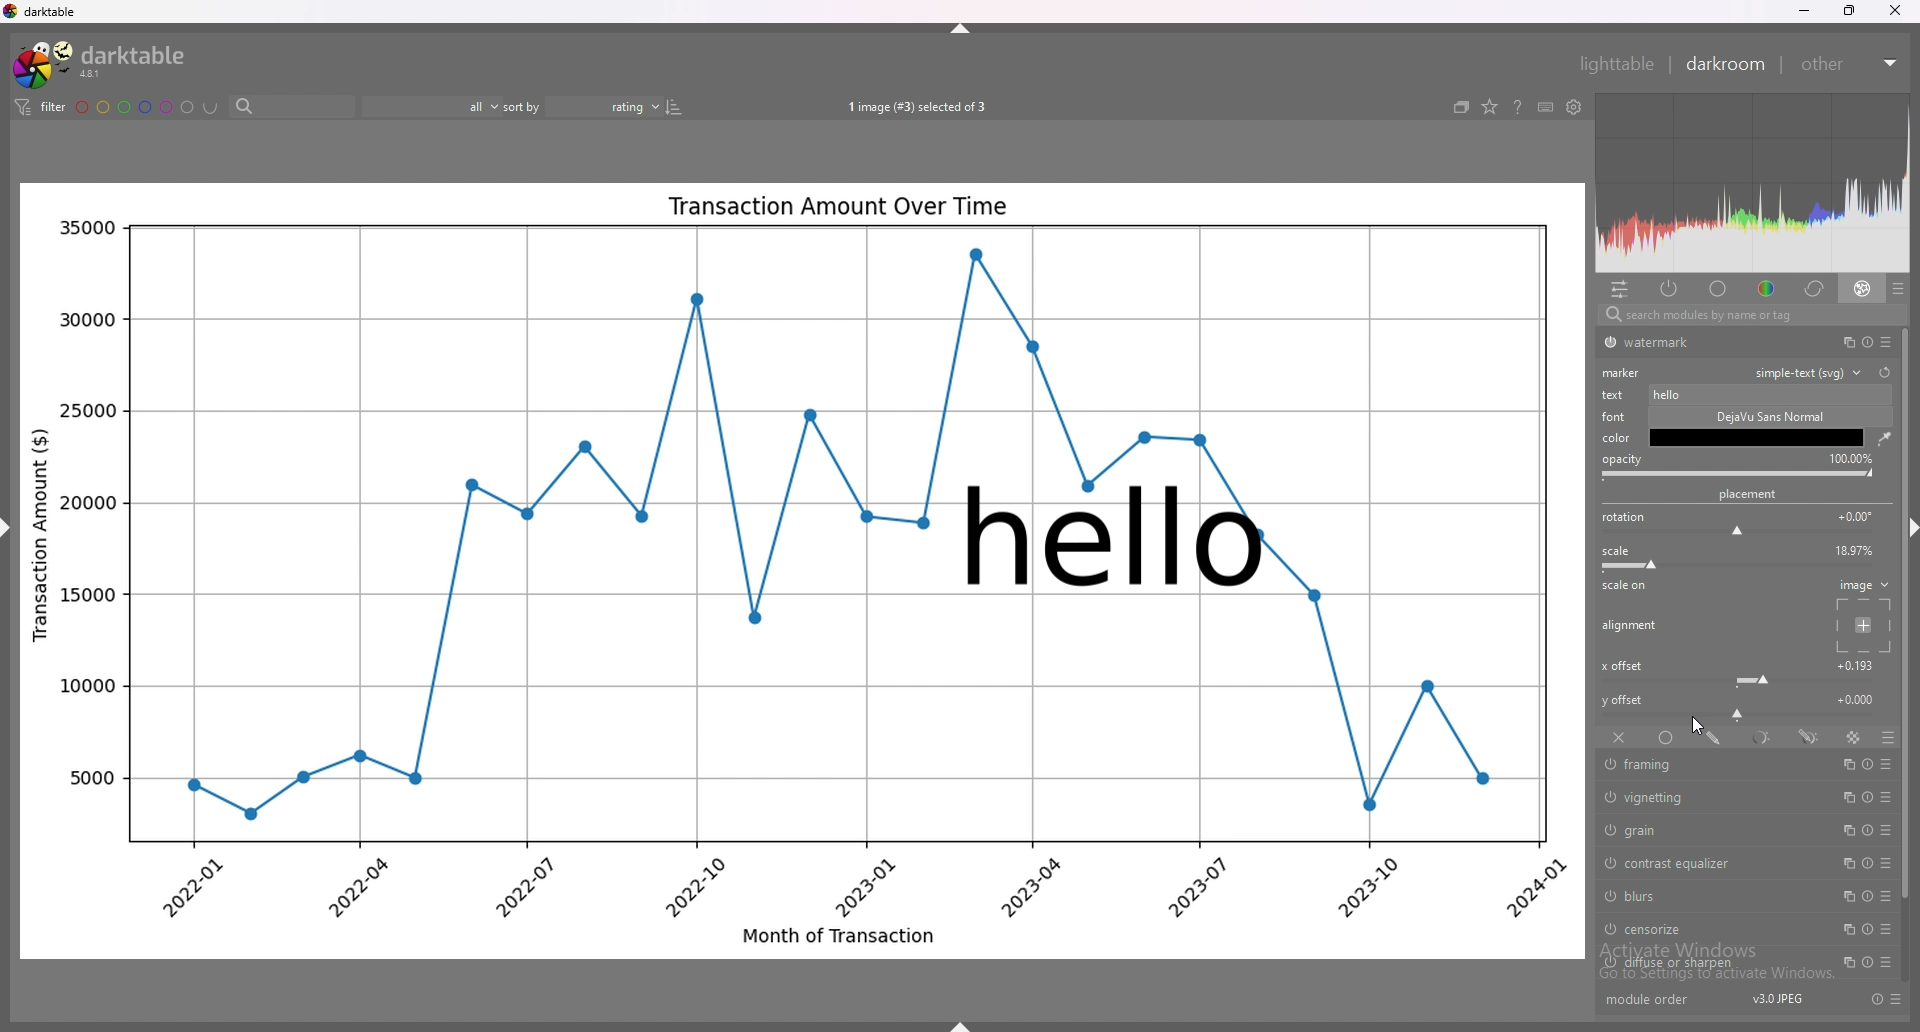 The width and height of the screenshot is (1920, 1032). I want to click on hide, so click(971, 1017).